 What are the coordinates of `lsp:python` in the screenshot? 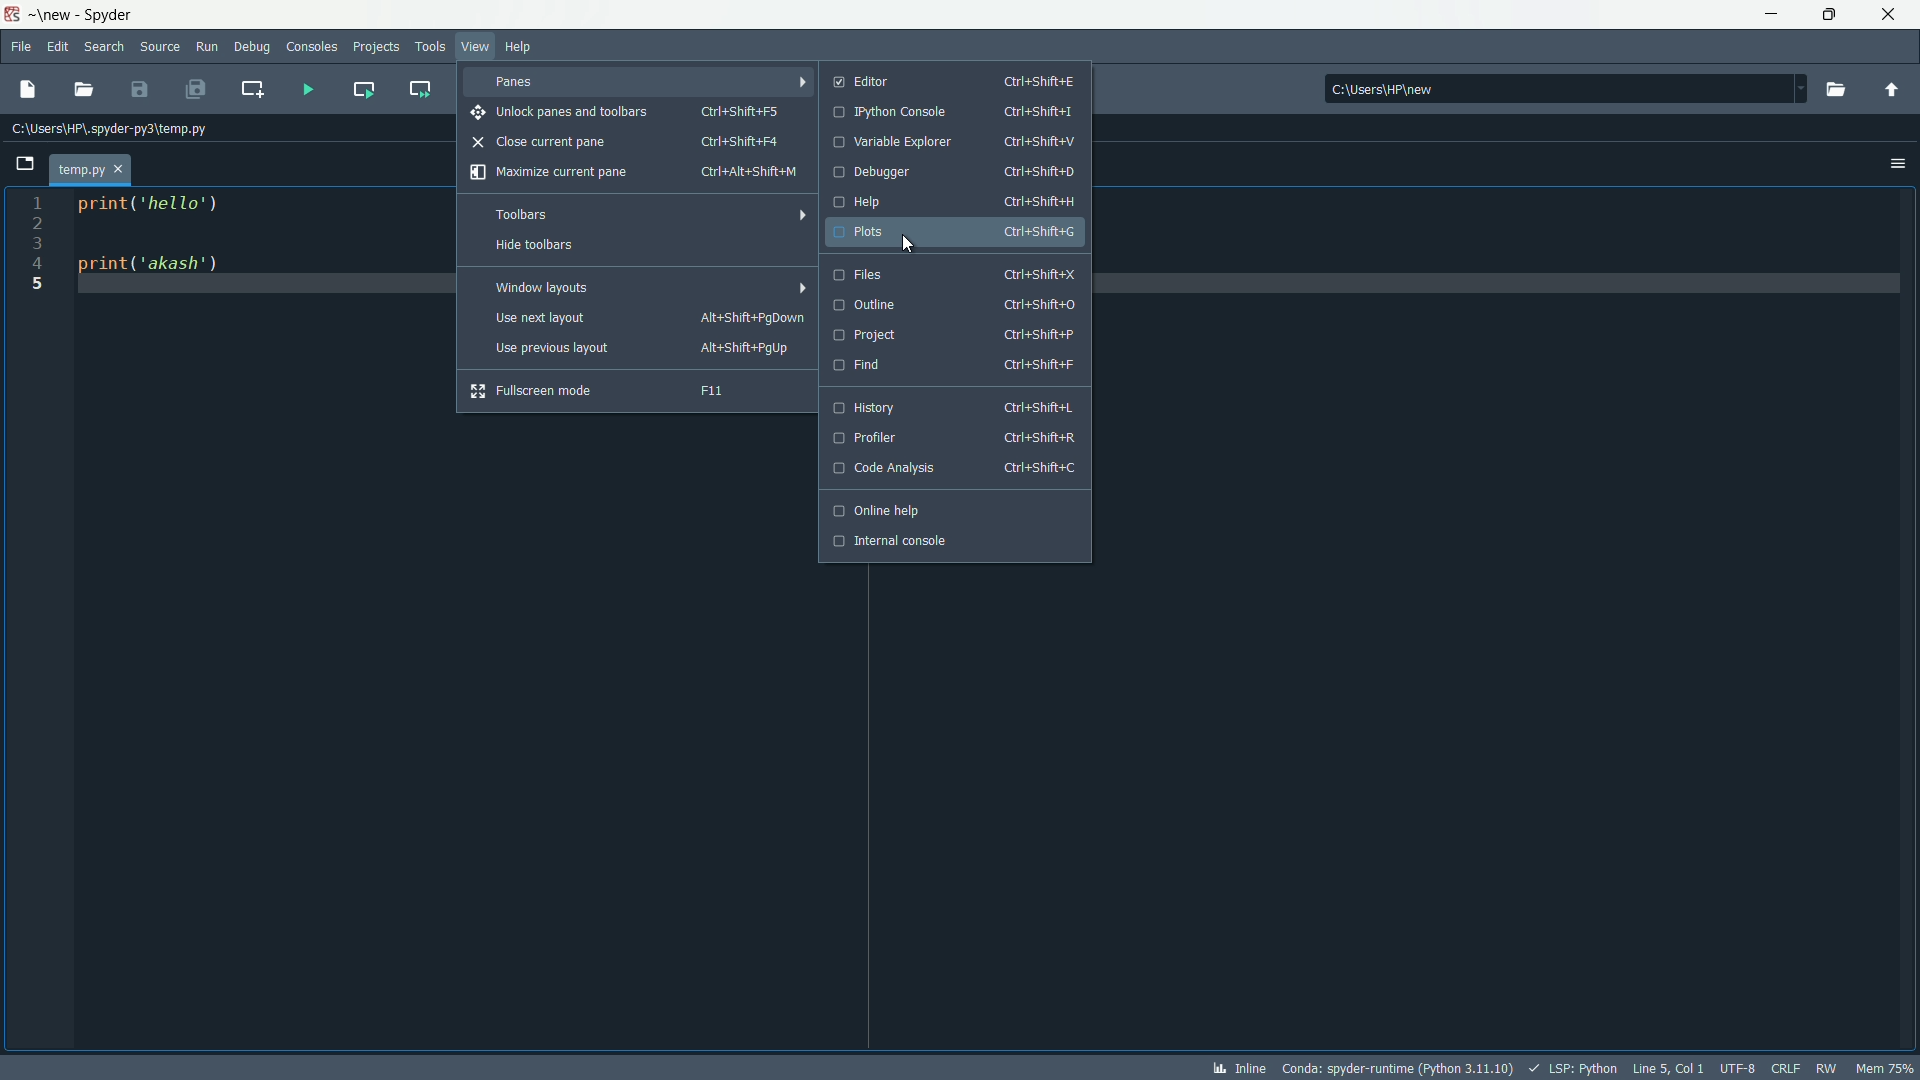 It's located at (1574, 1069).